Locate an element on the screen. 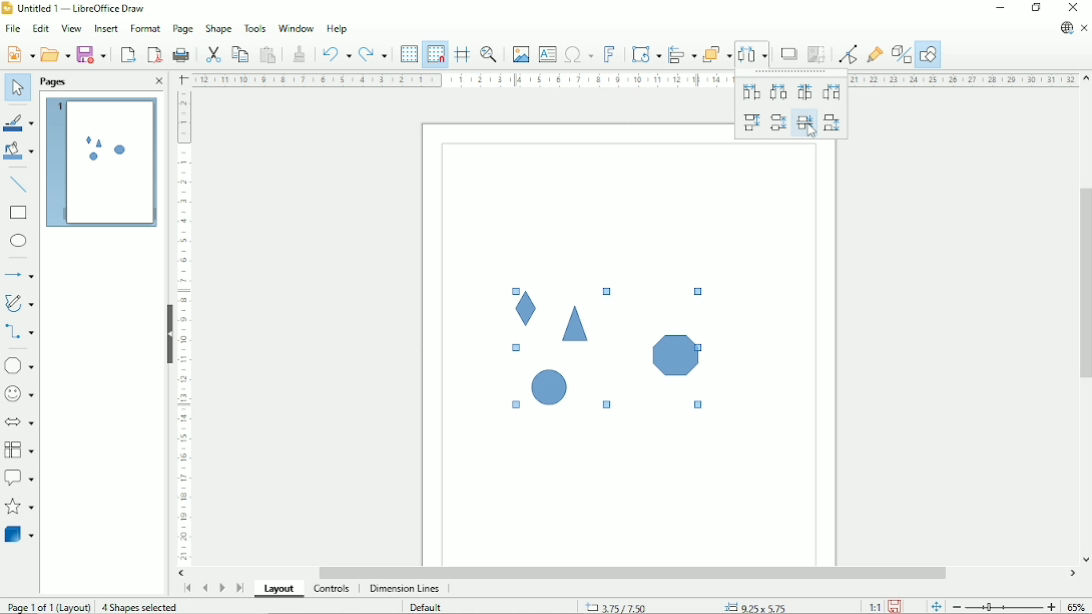  Scroll to last page is located at coordinates (240, 587).